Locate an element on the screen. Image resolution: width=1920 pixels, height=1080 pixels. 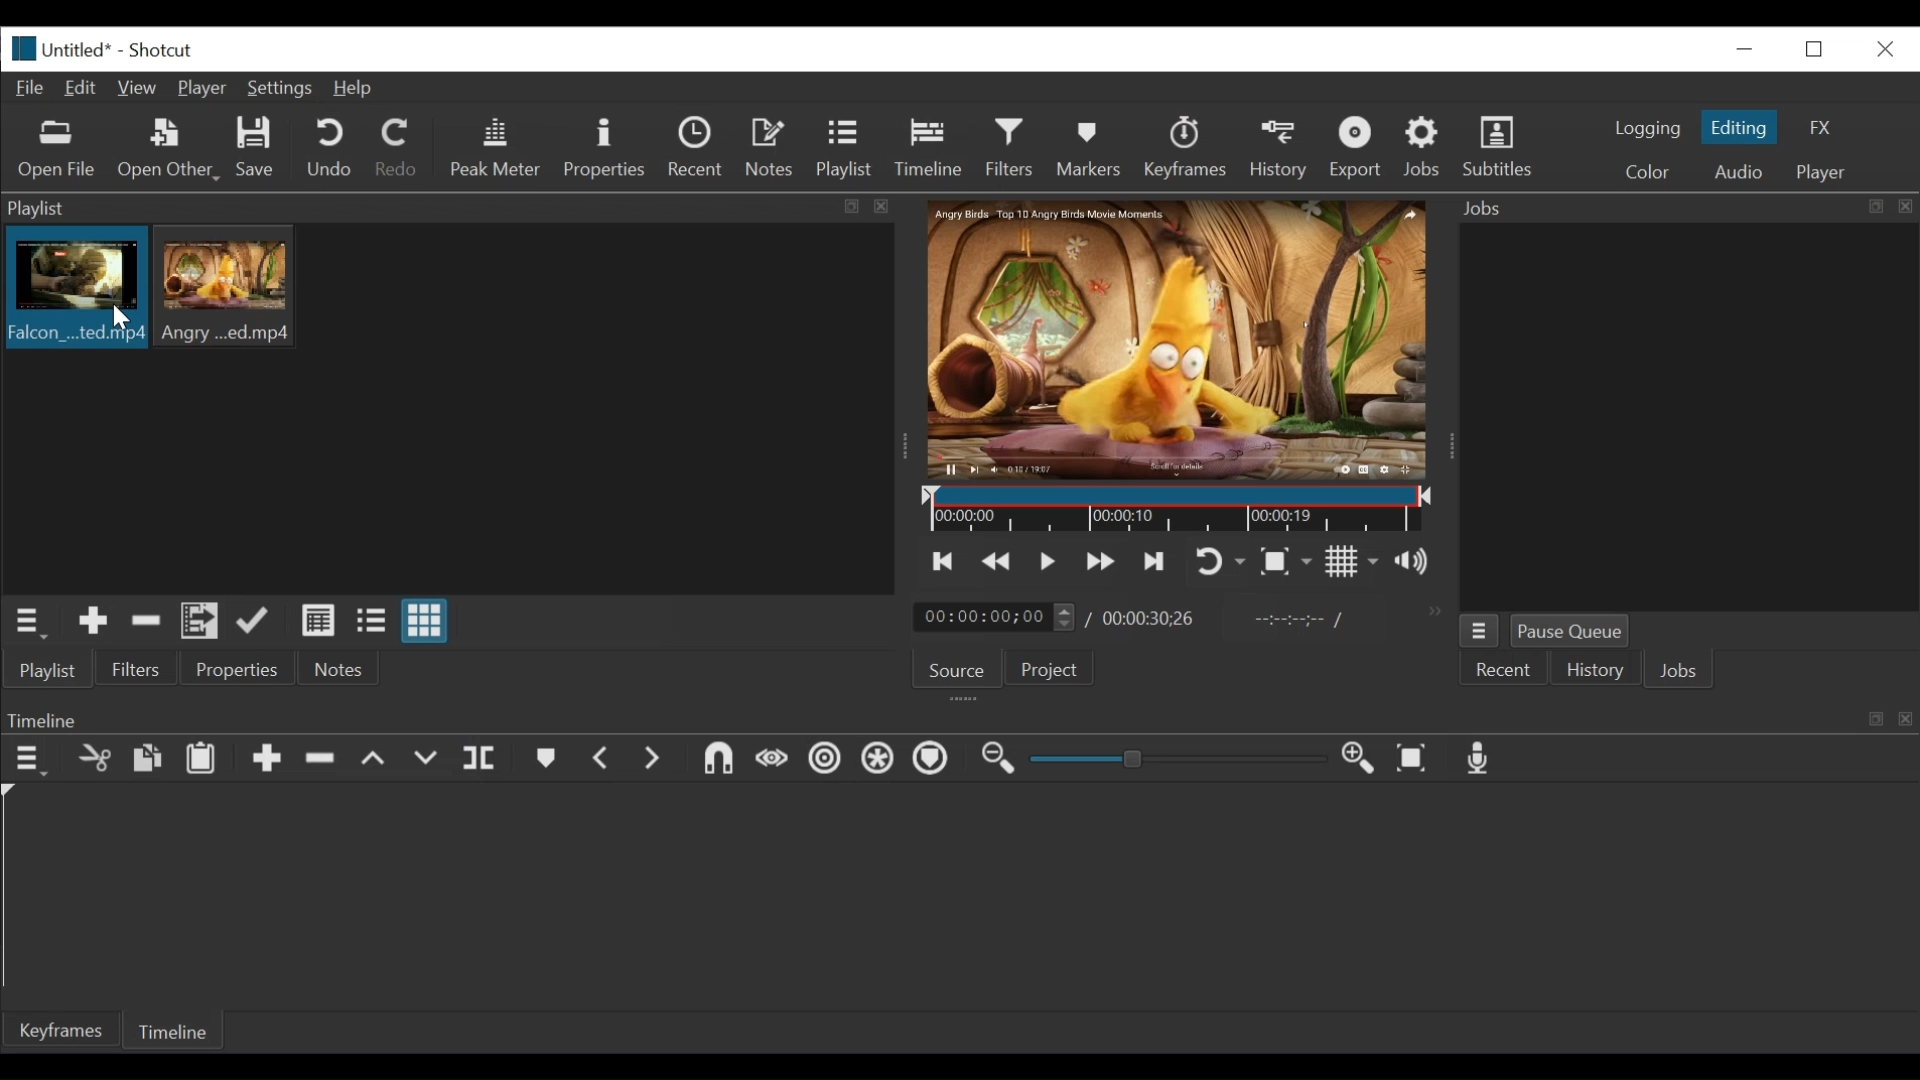
FX is located at coordinates (1821, 128).